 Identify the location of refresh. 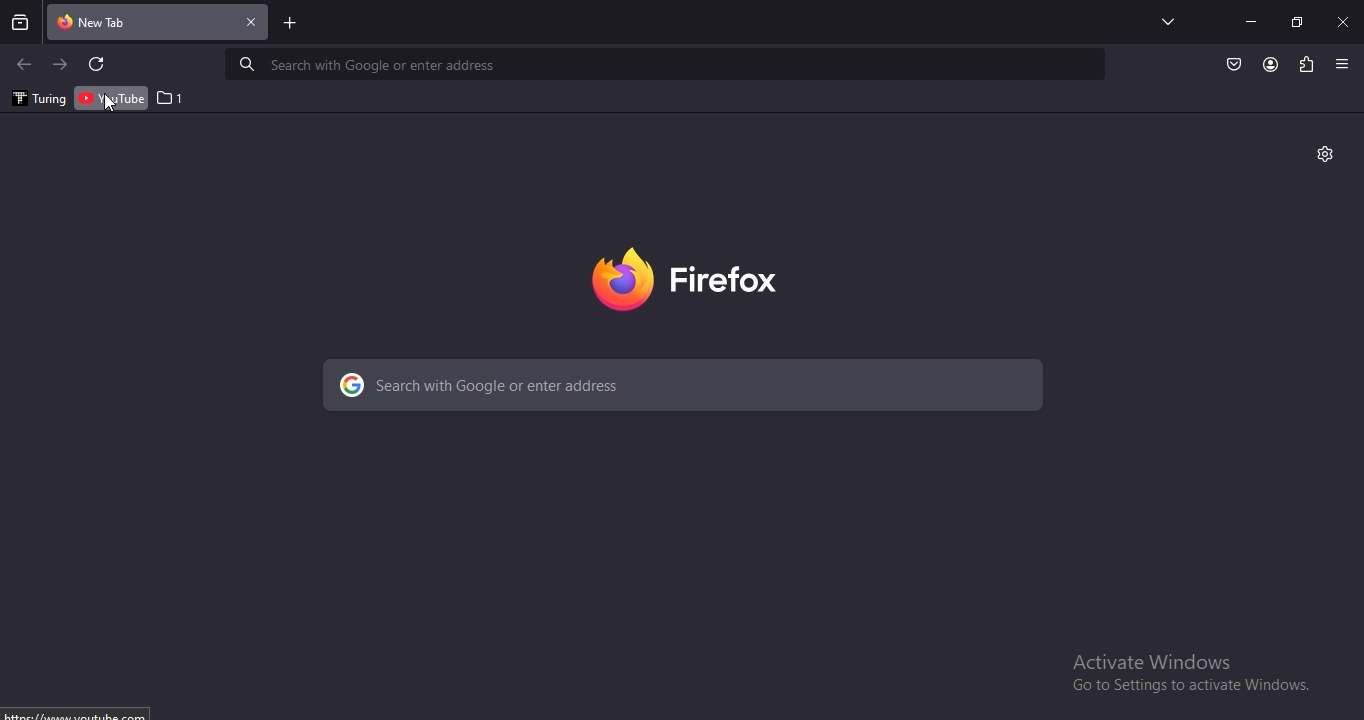
(98, 65).